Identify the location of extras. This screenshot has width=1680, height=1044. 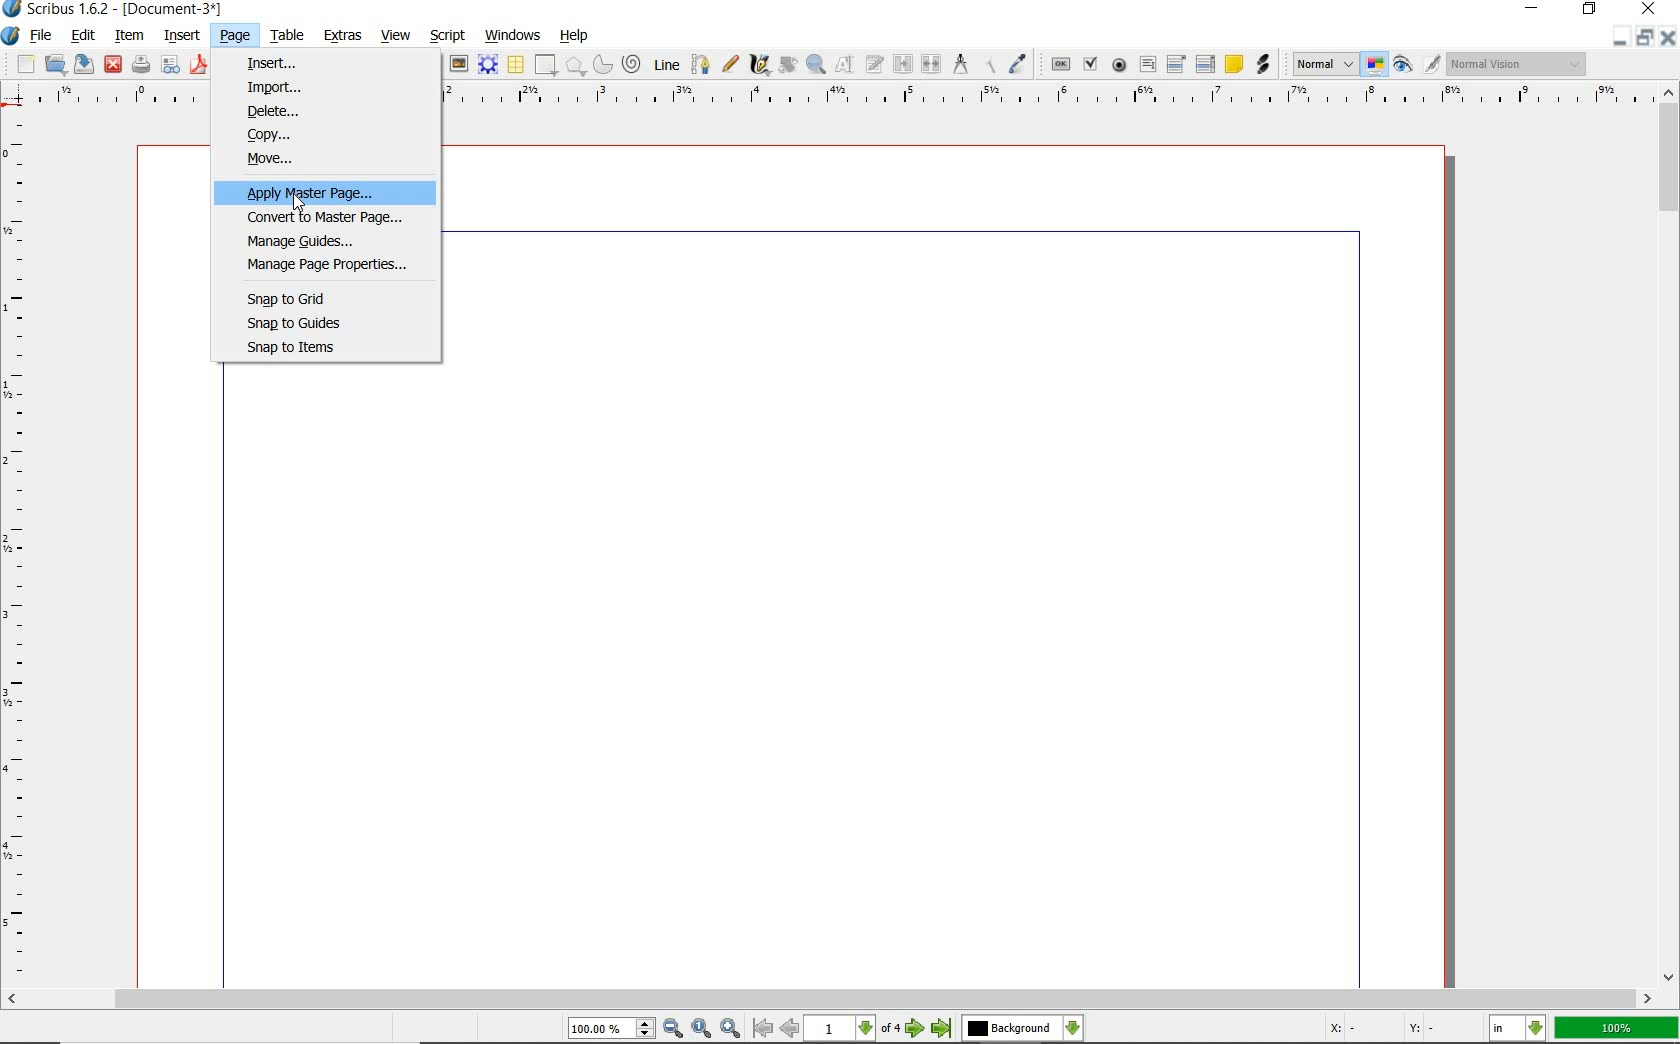
(342, 33).